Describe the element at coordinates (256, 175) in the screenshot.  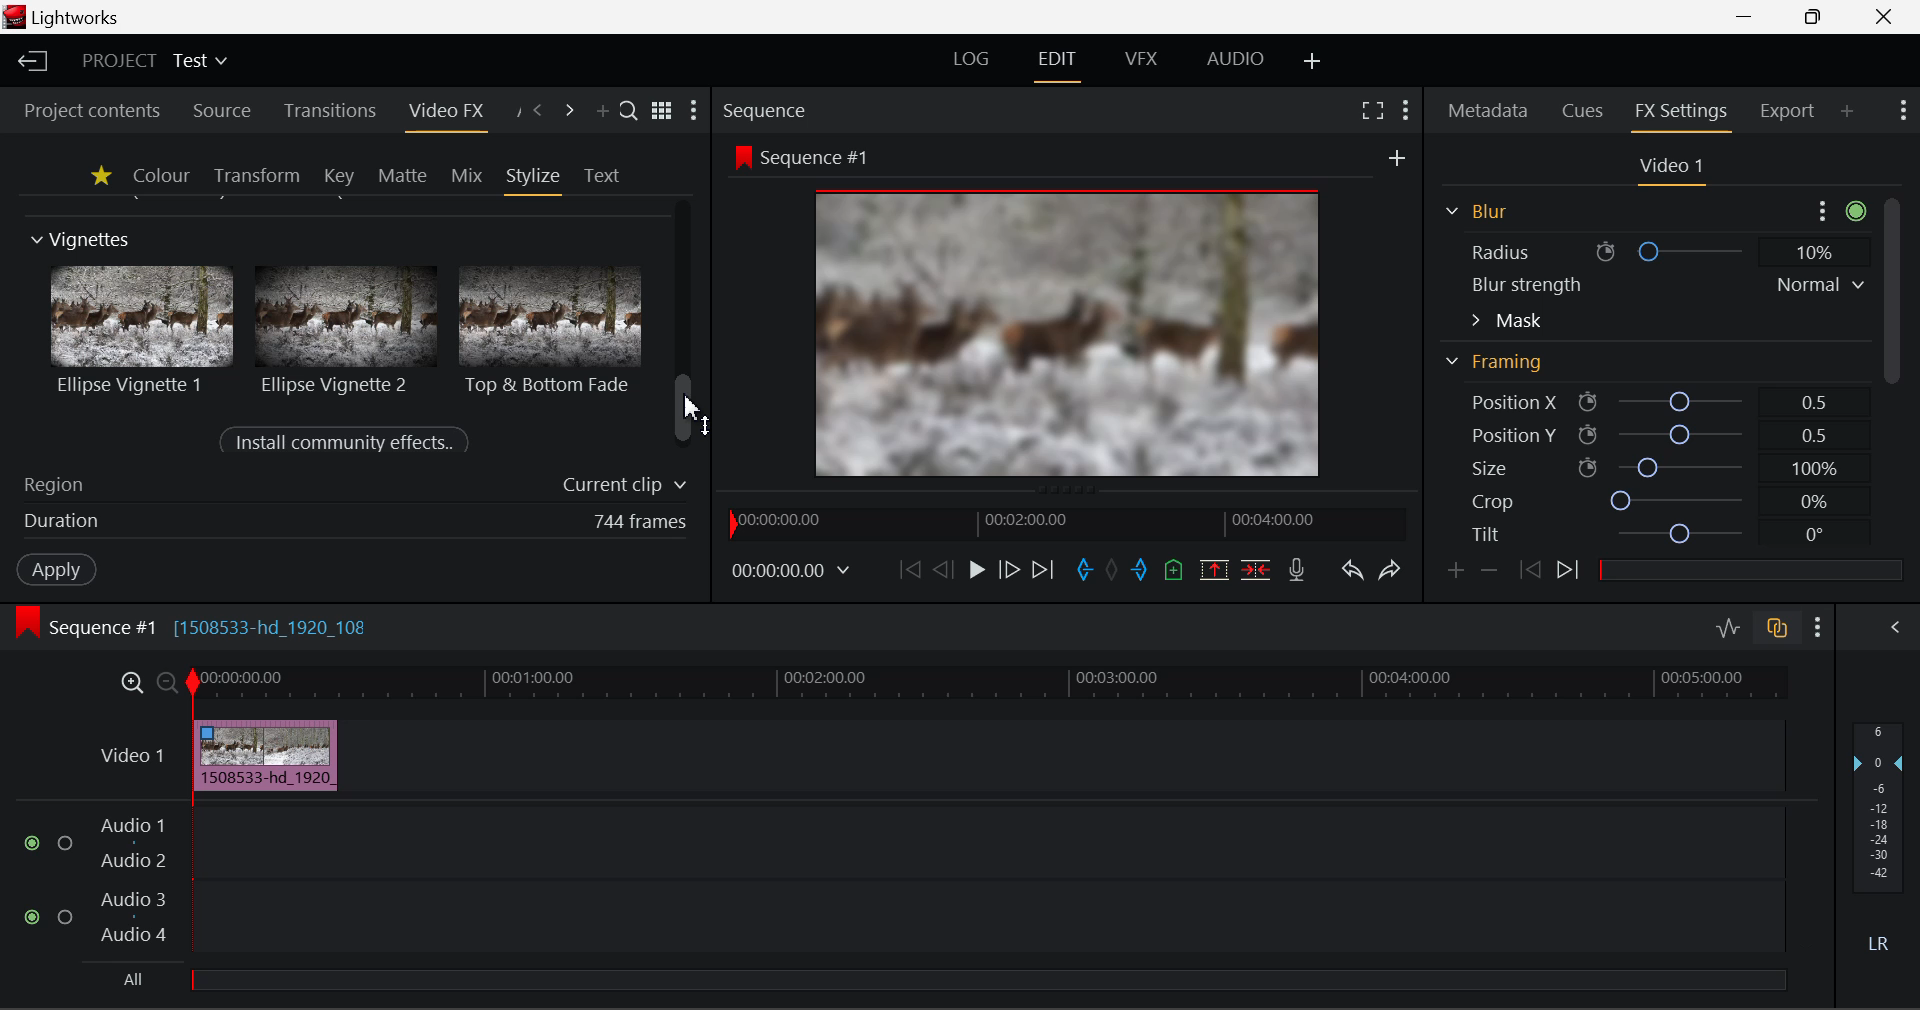
I see `Transform` at that location.